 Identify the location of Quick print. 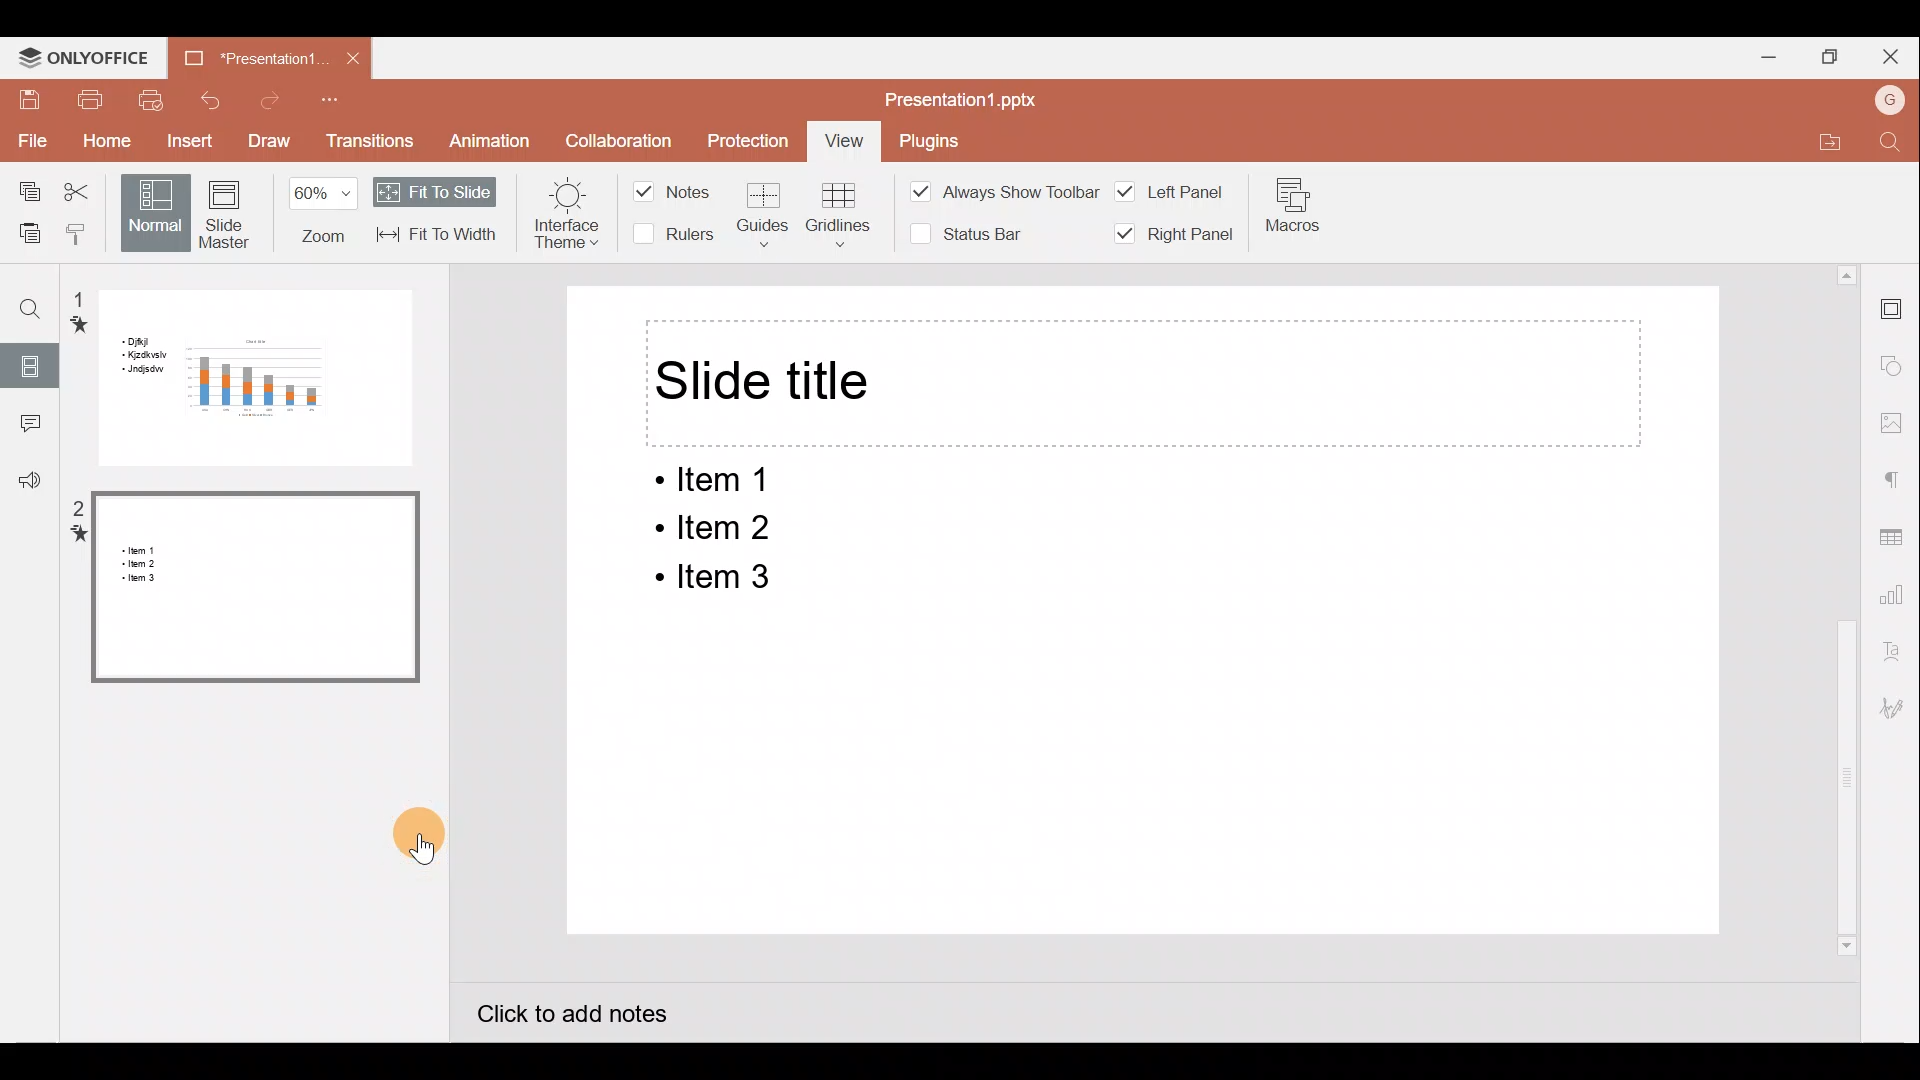
(151, 103).